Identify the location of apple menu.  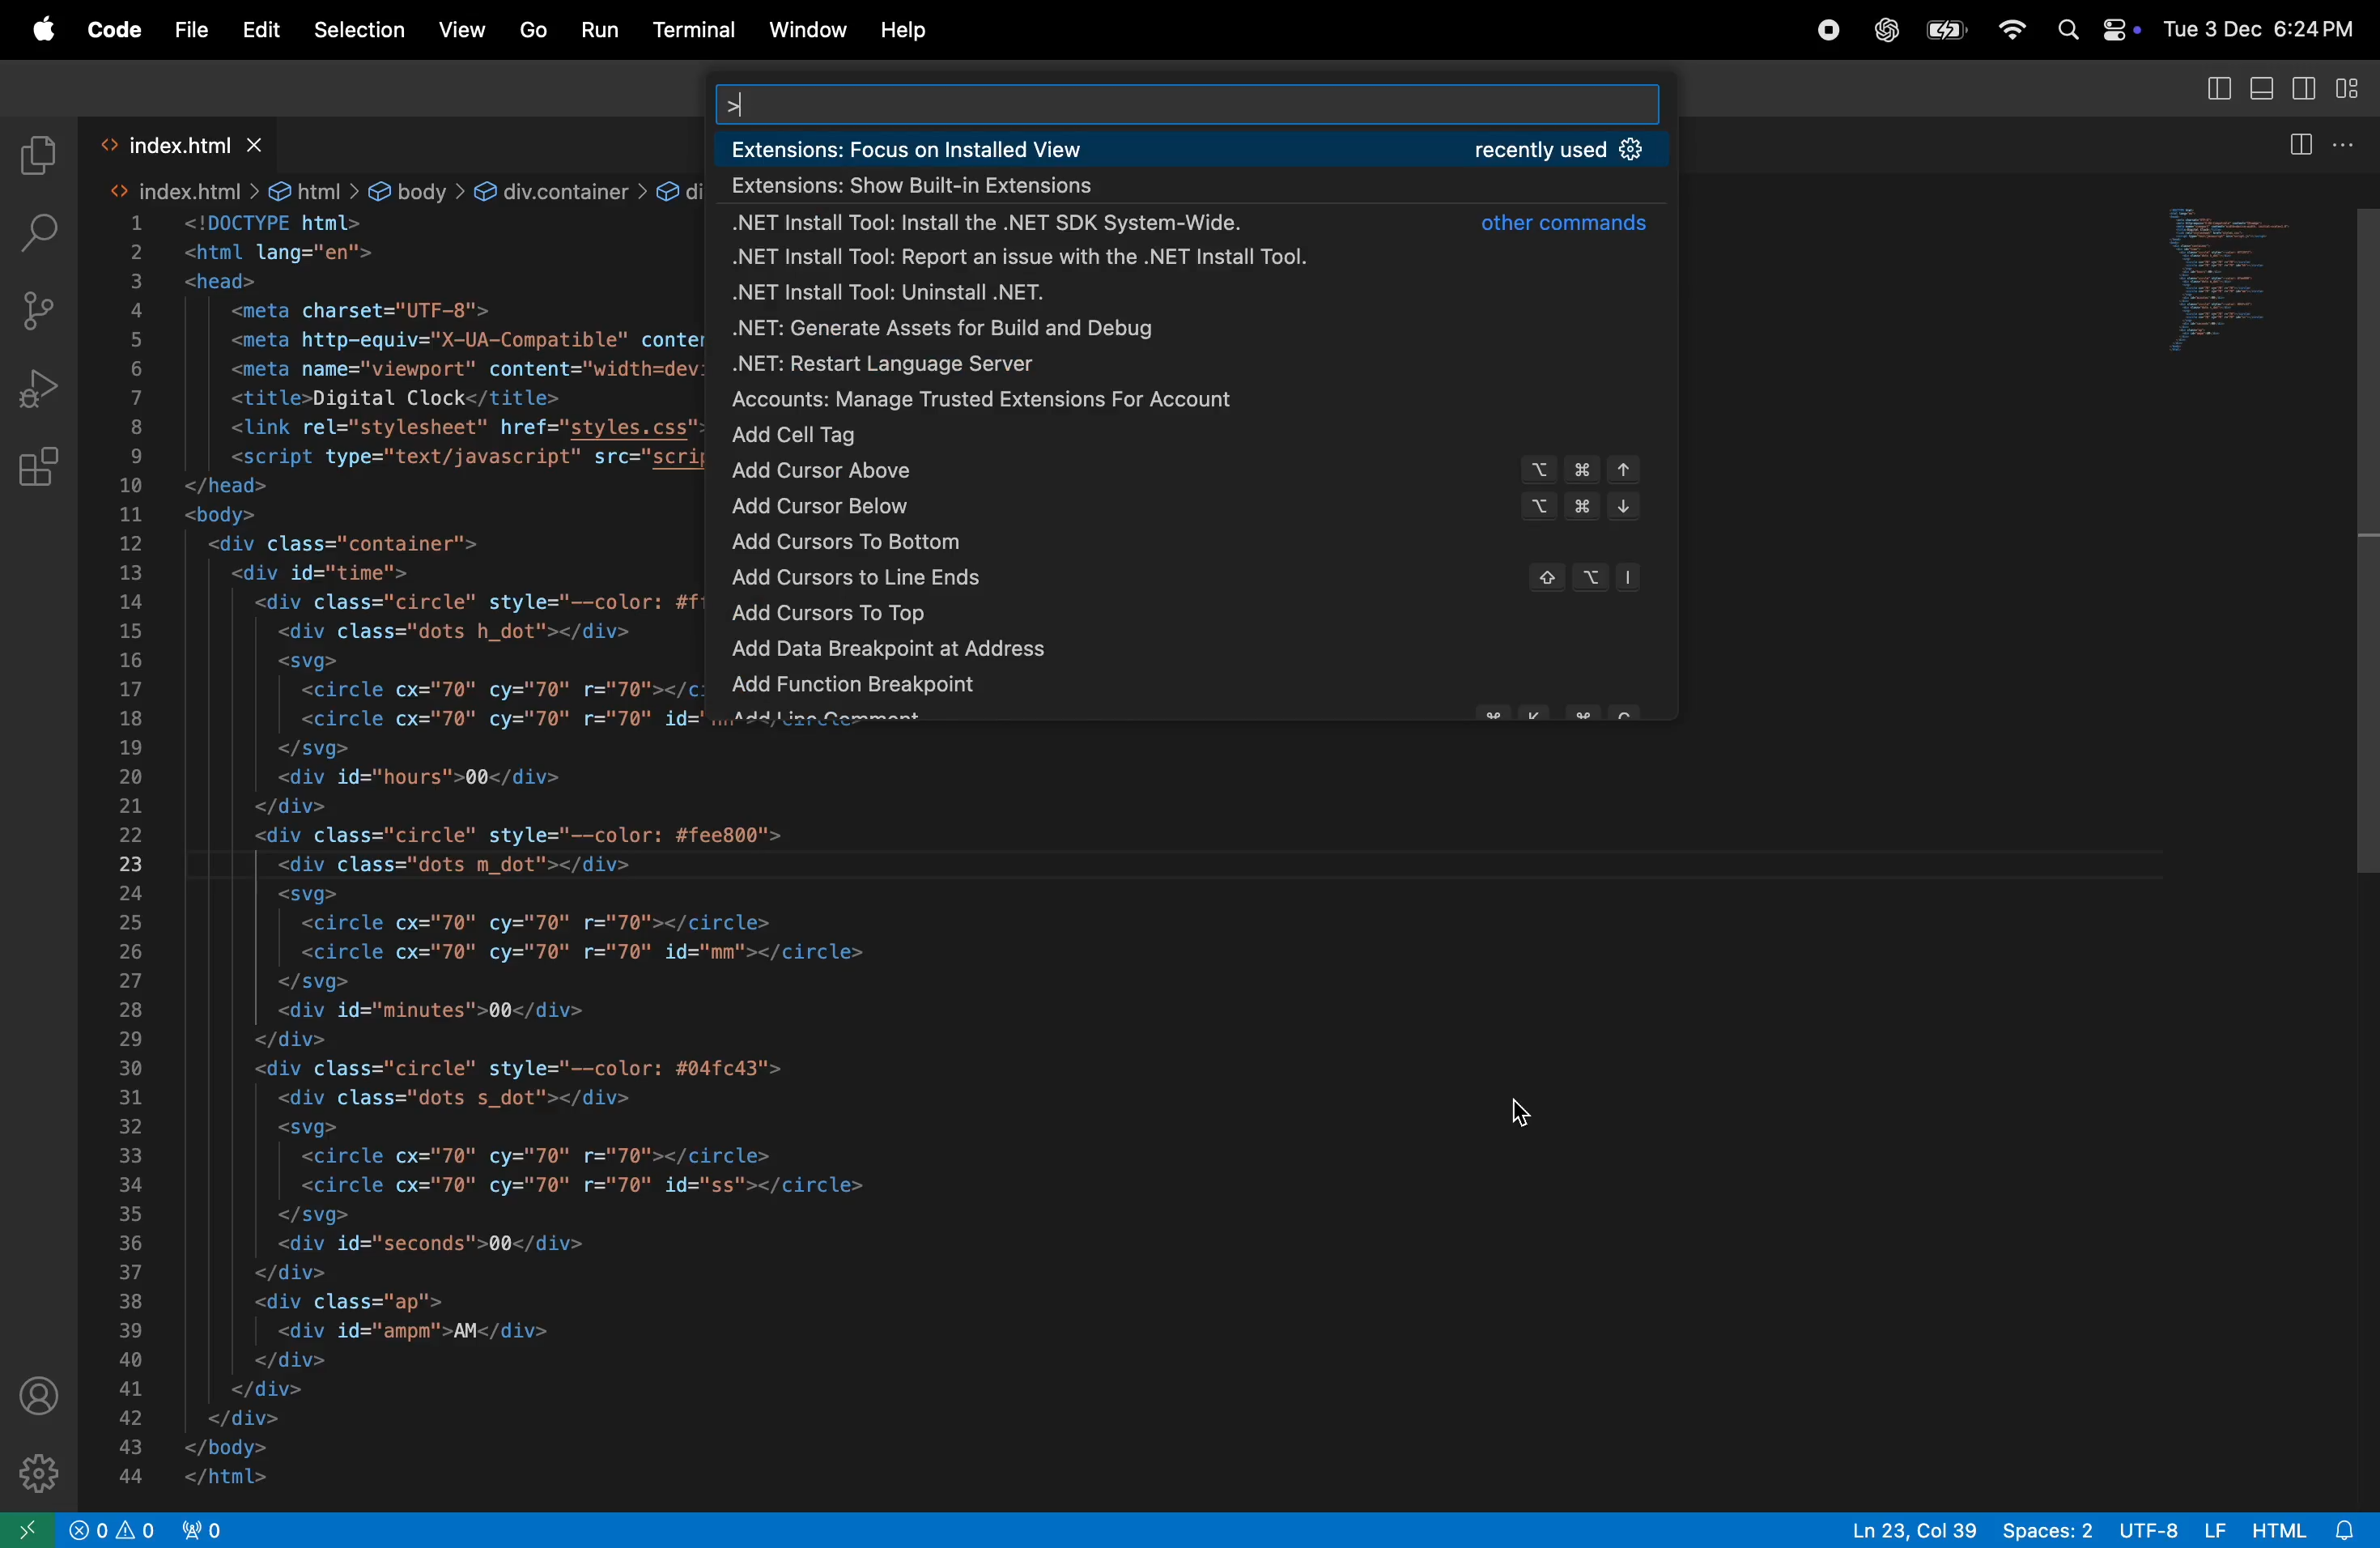
(1949, 31).